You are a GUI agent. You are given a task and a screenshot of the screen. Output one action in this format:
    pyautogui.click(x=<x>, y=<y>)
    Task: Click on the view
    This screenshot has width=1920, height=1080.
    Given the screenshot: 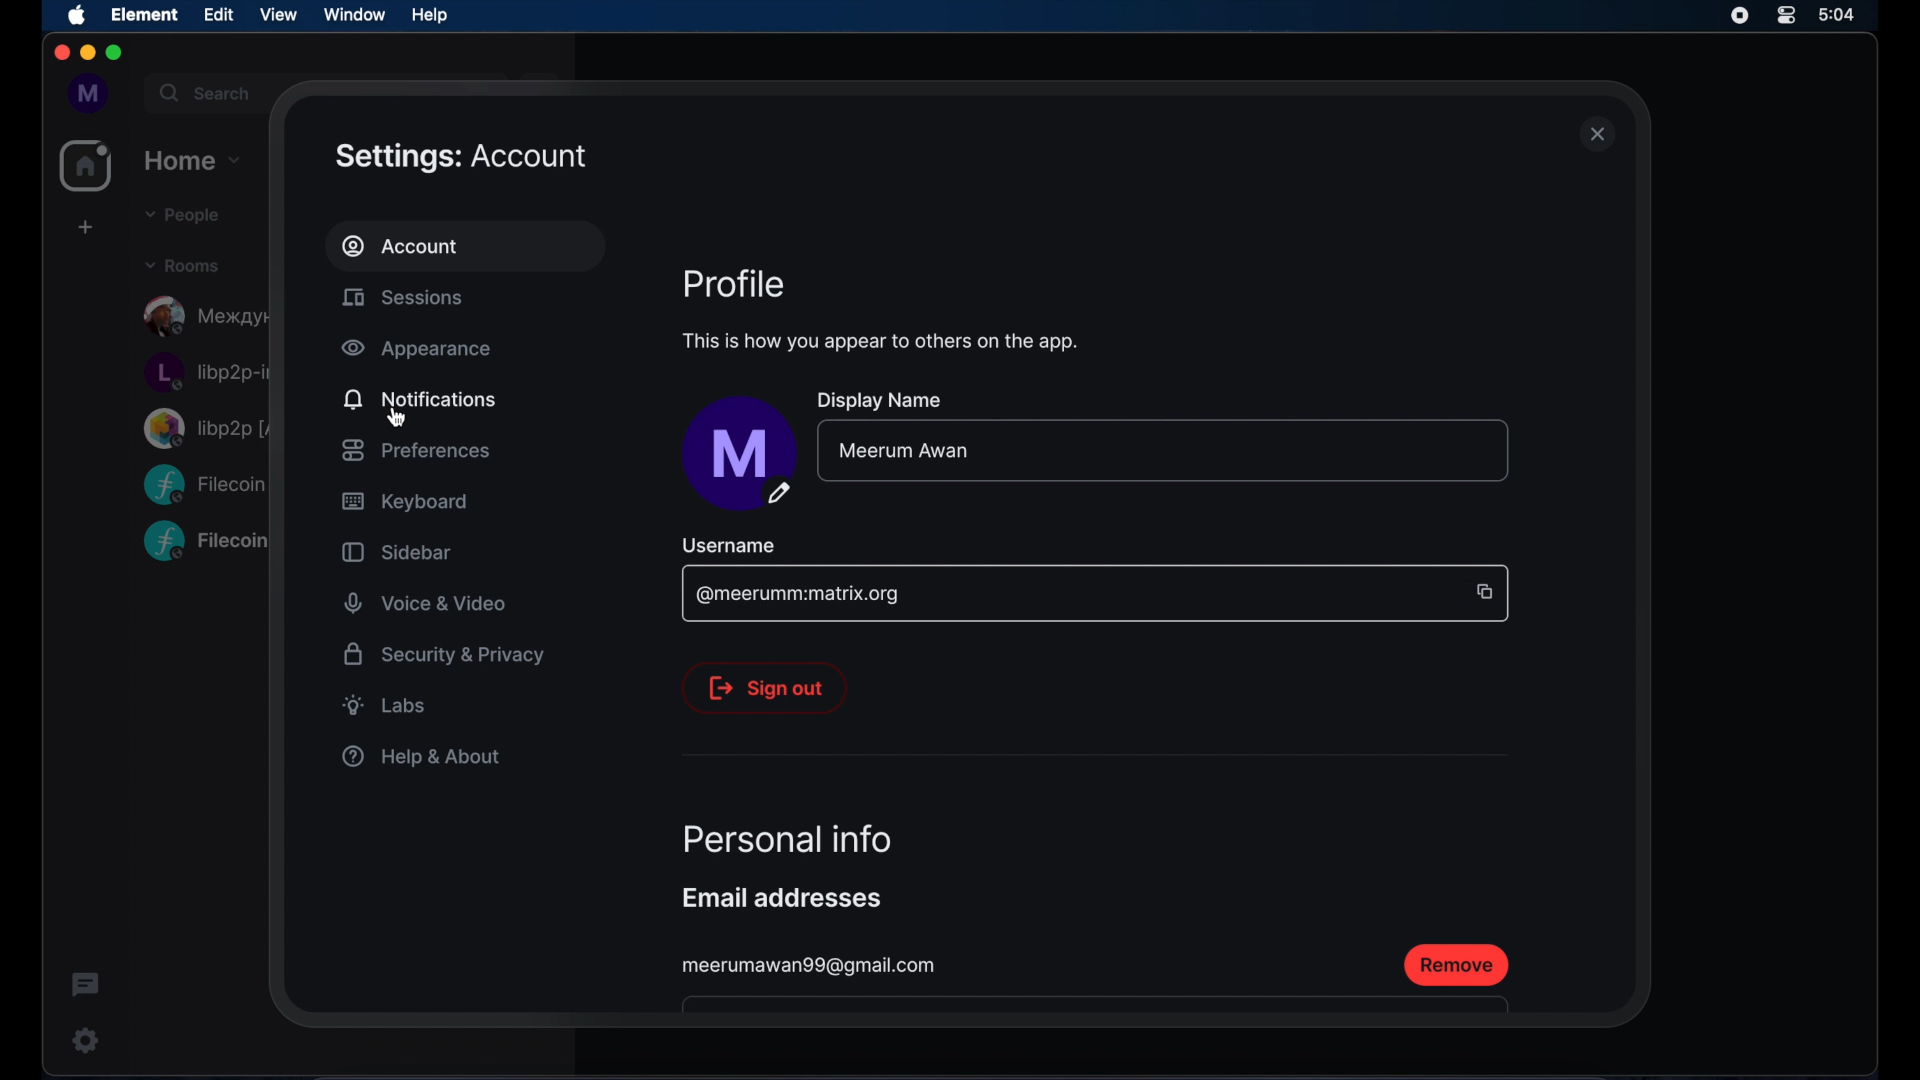 What is the action you would take?
    pyautogui.click(x=278, y=14)
    